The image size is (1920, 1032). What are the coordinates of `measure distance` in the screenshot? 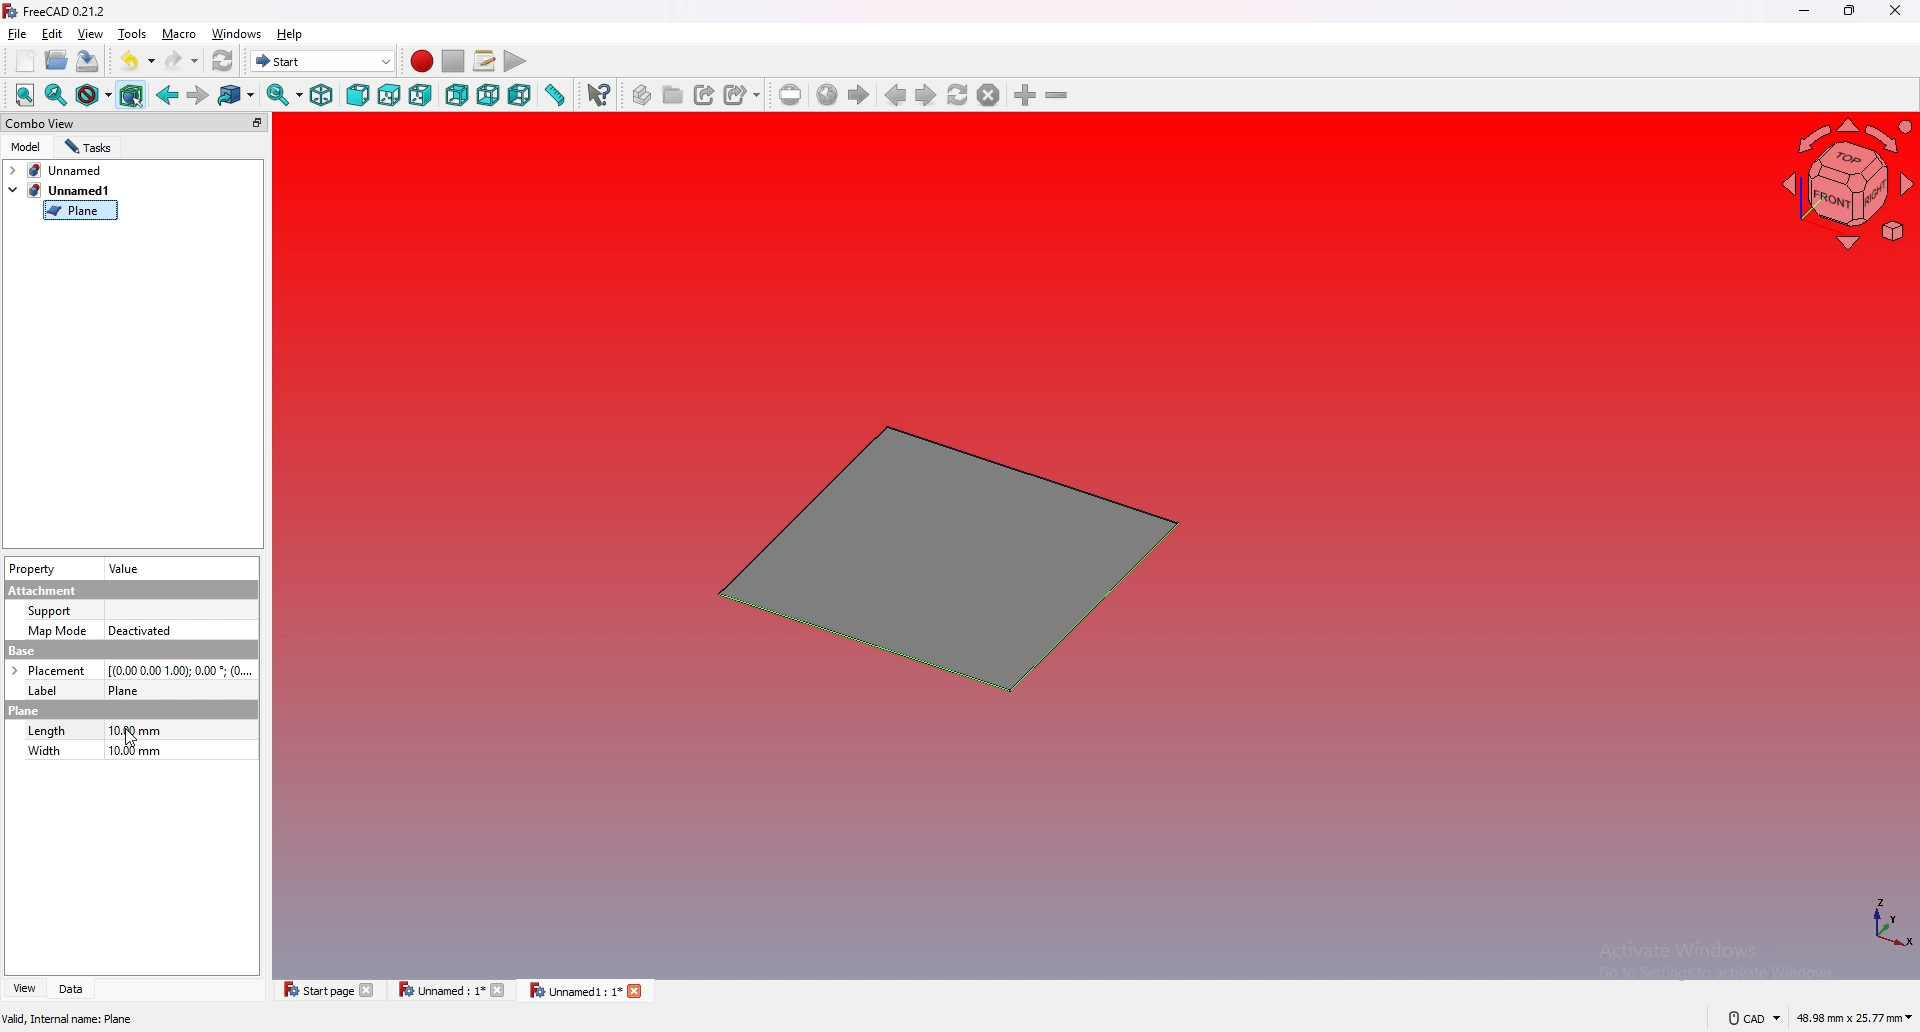 It's located at (554, 94).